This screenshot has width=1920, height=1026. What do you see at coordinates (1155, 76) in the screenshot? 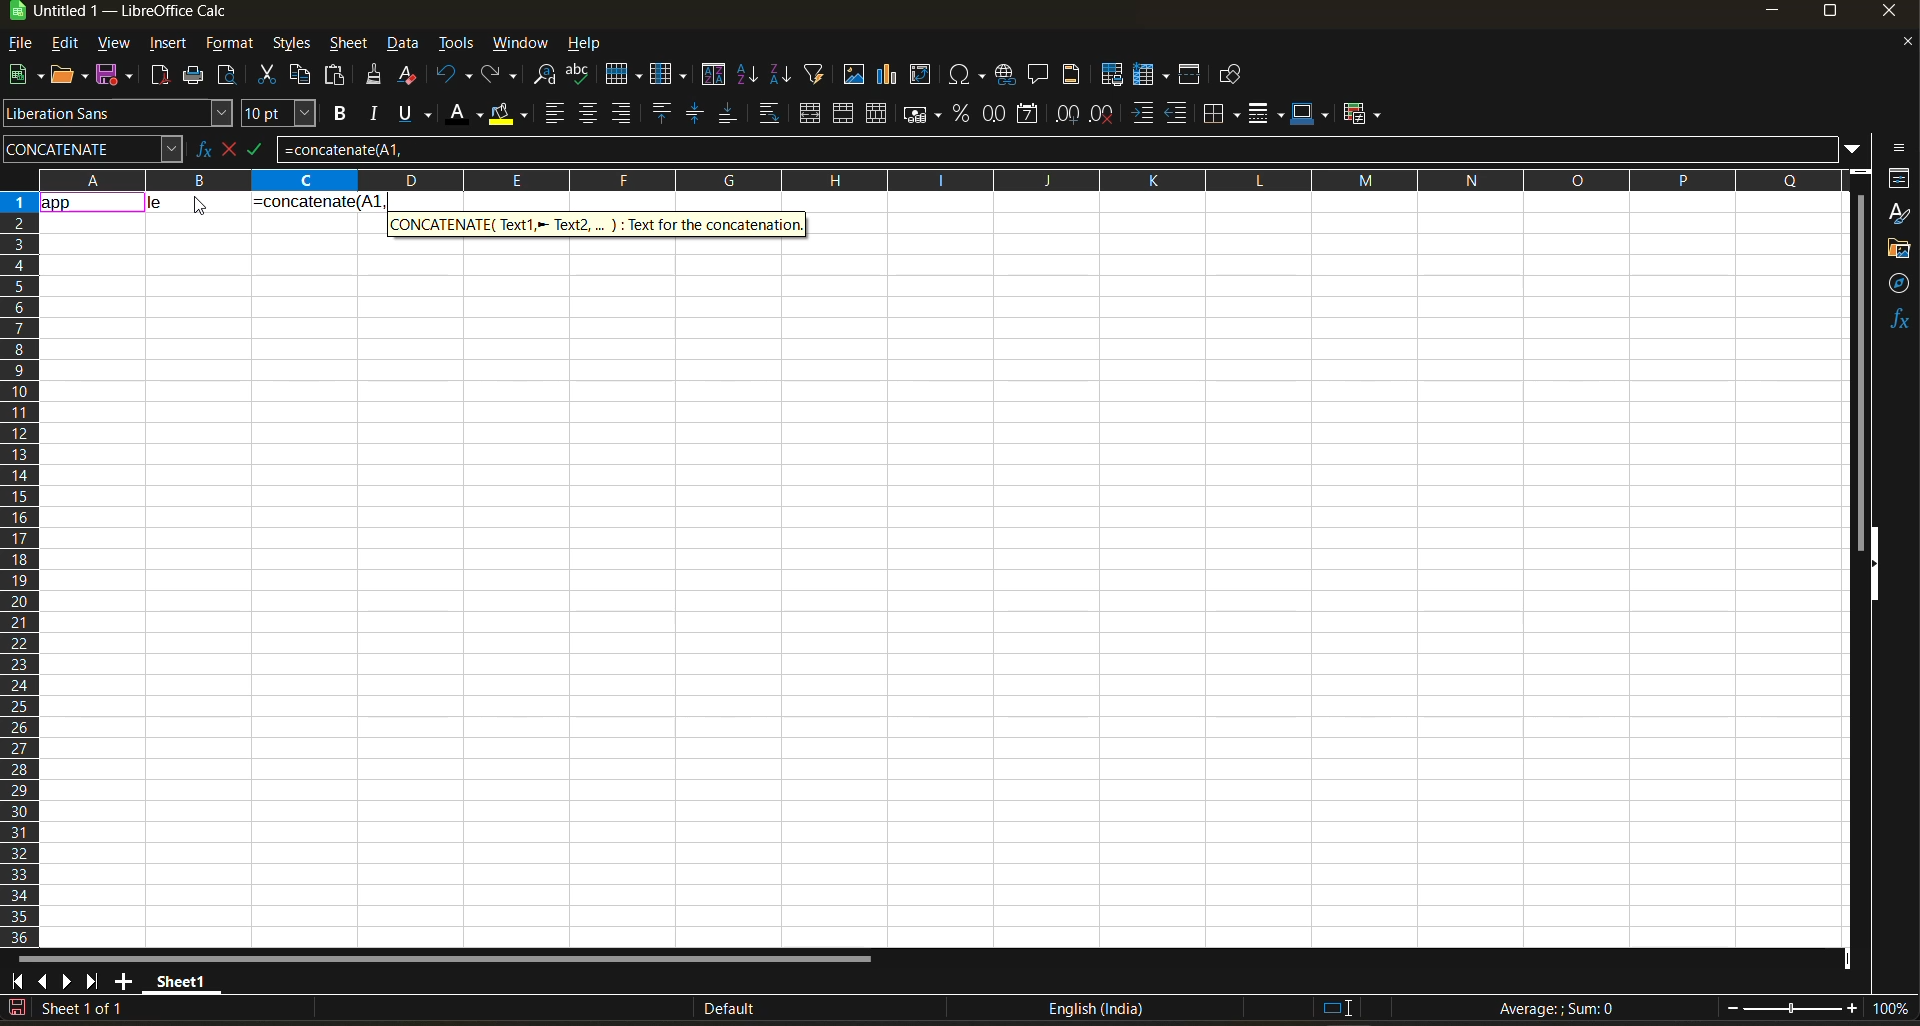
I see `freeze rows and columns` at bounding box center [1155, 76].